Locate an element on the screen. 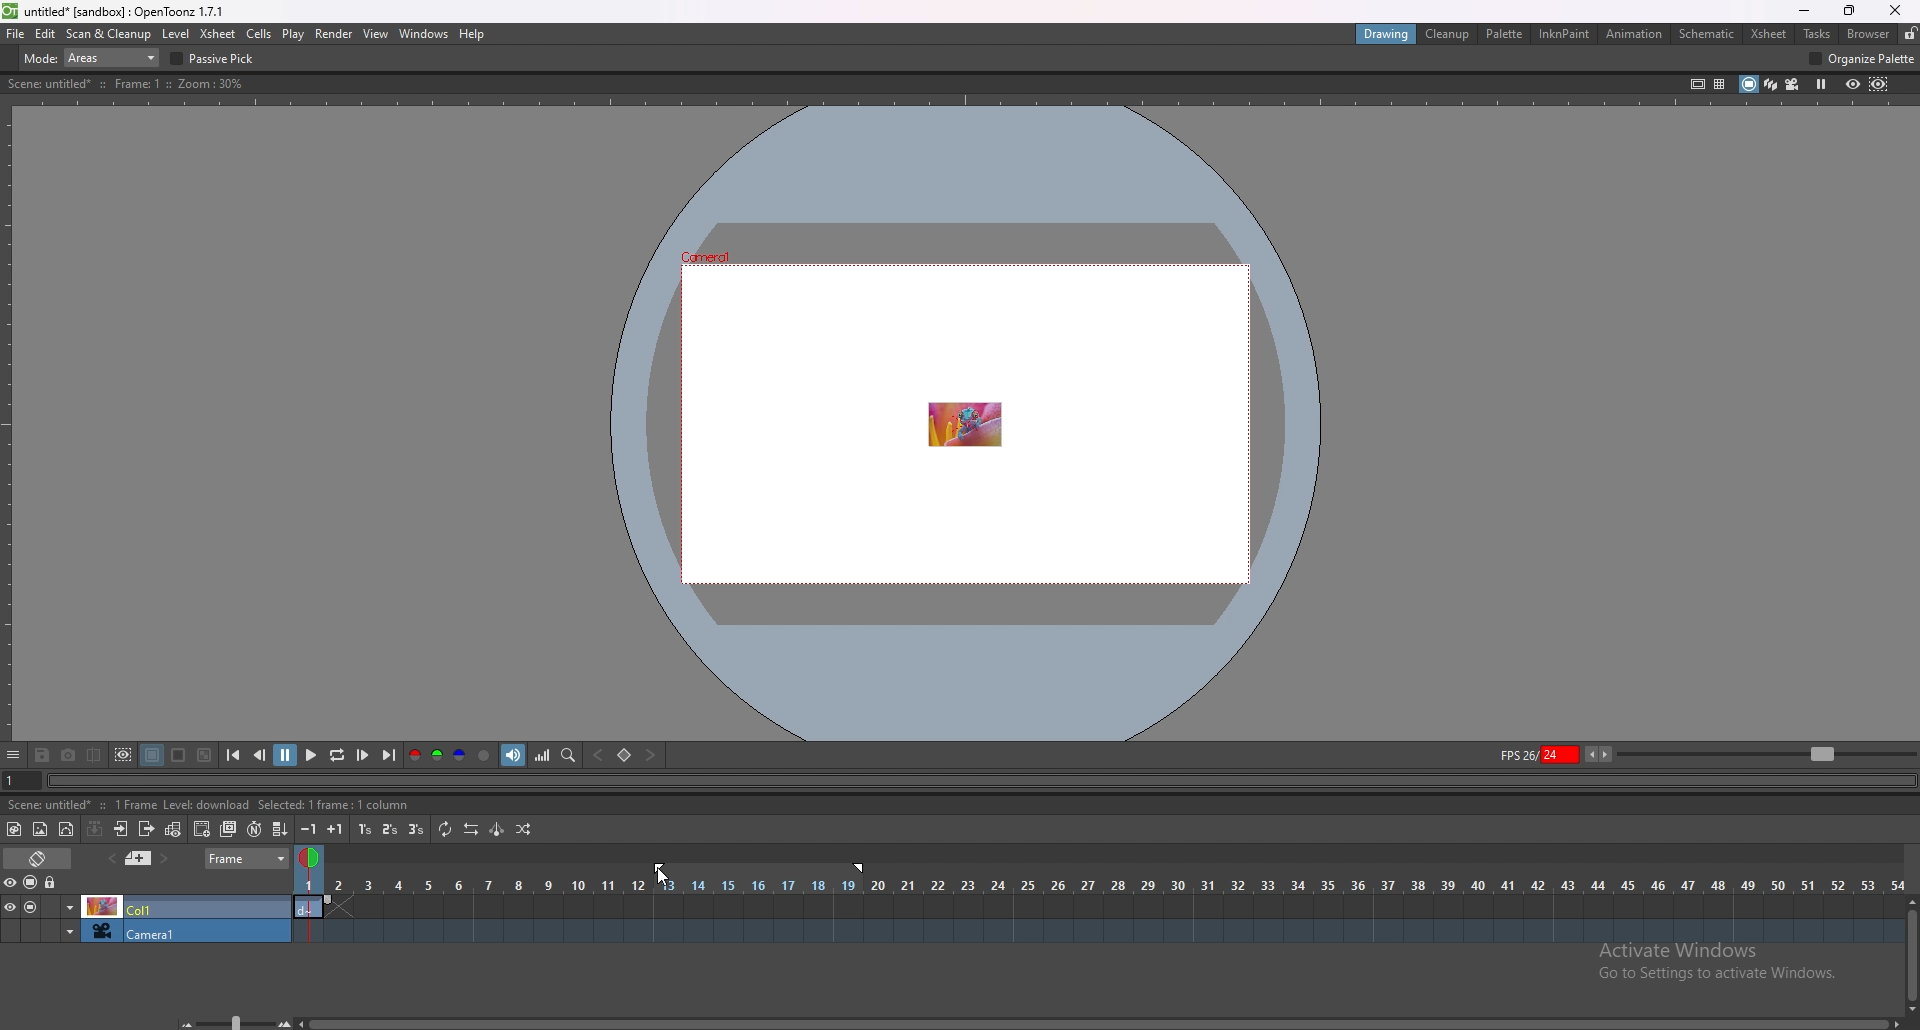  increase step is located at coordinates (335, 829).